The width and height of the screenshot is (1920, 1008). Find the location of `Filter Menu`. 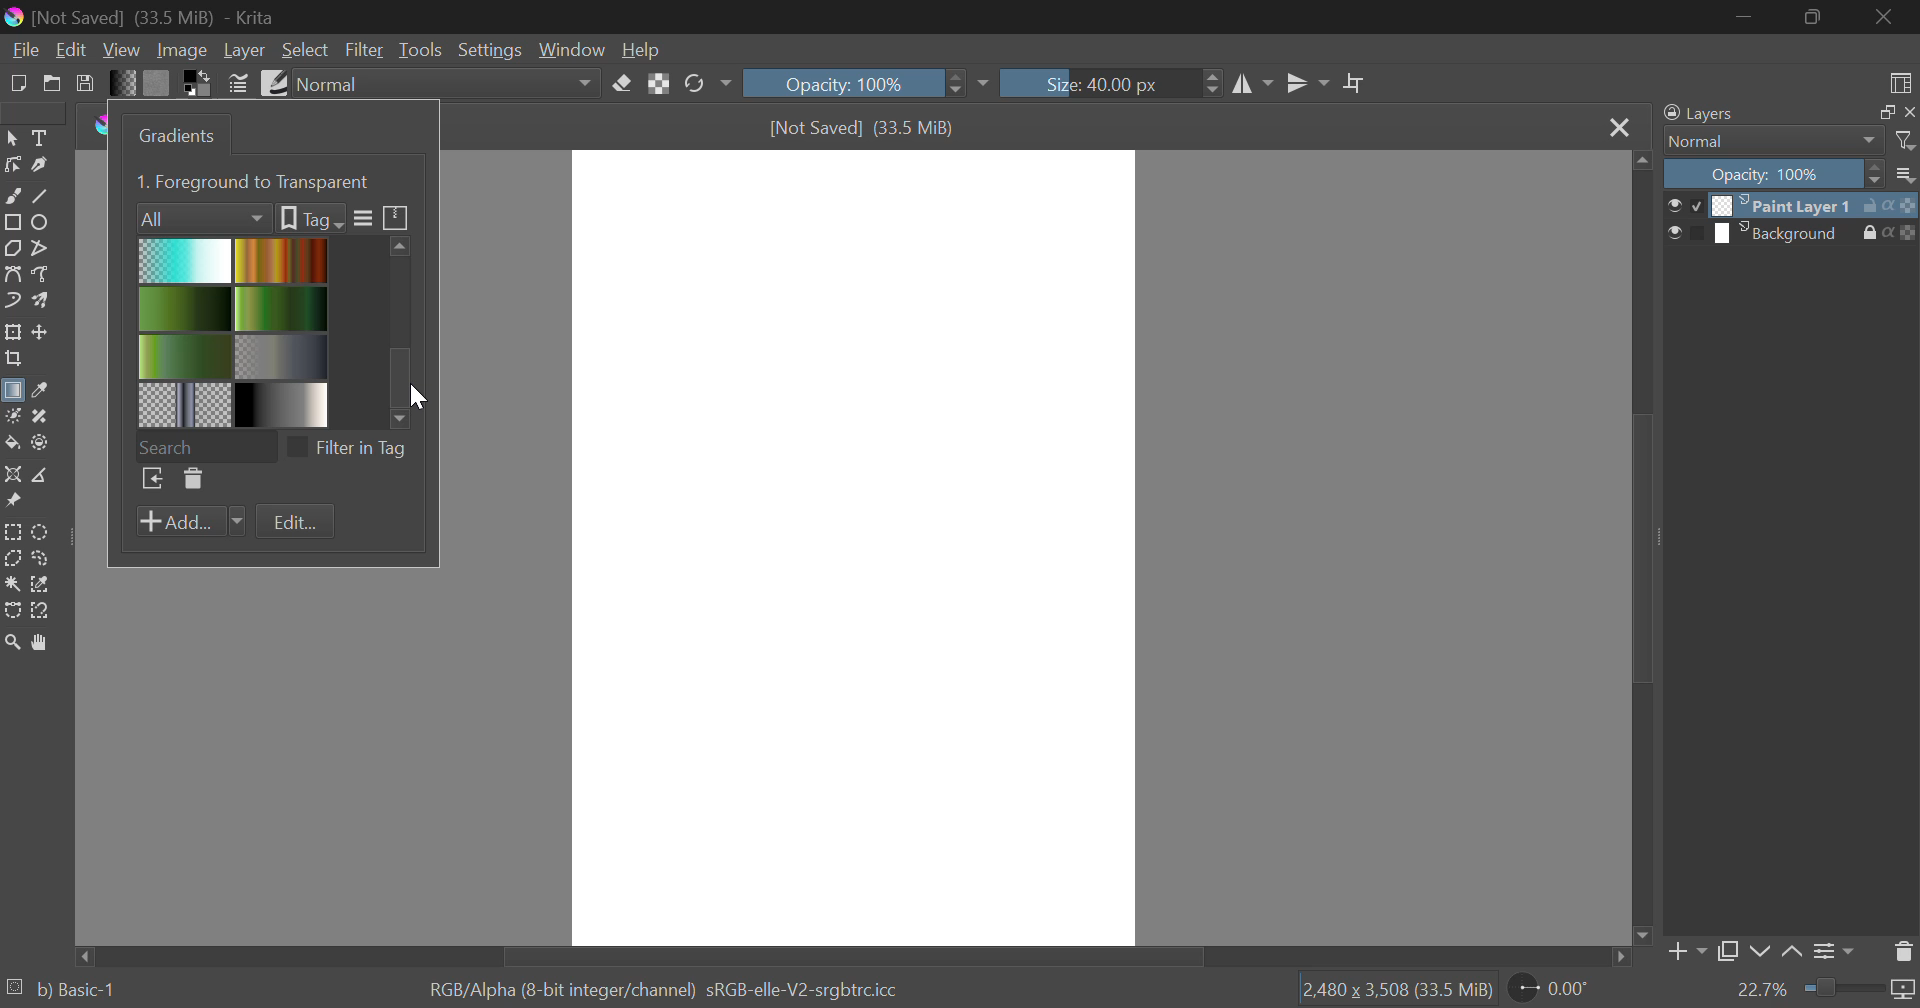

Filter Menu is located at coordinates (361, 219).